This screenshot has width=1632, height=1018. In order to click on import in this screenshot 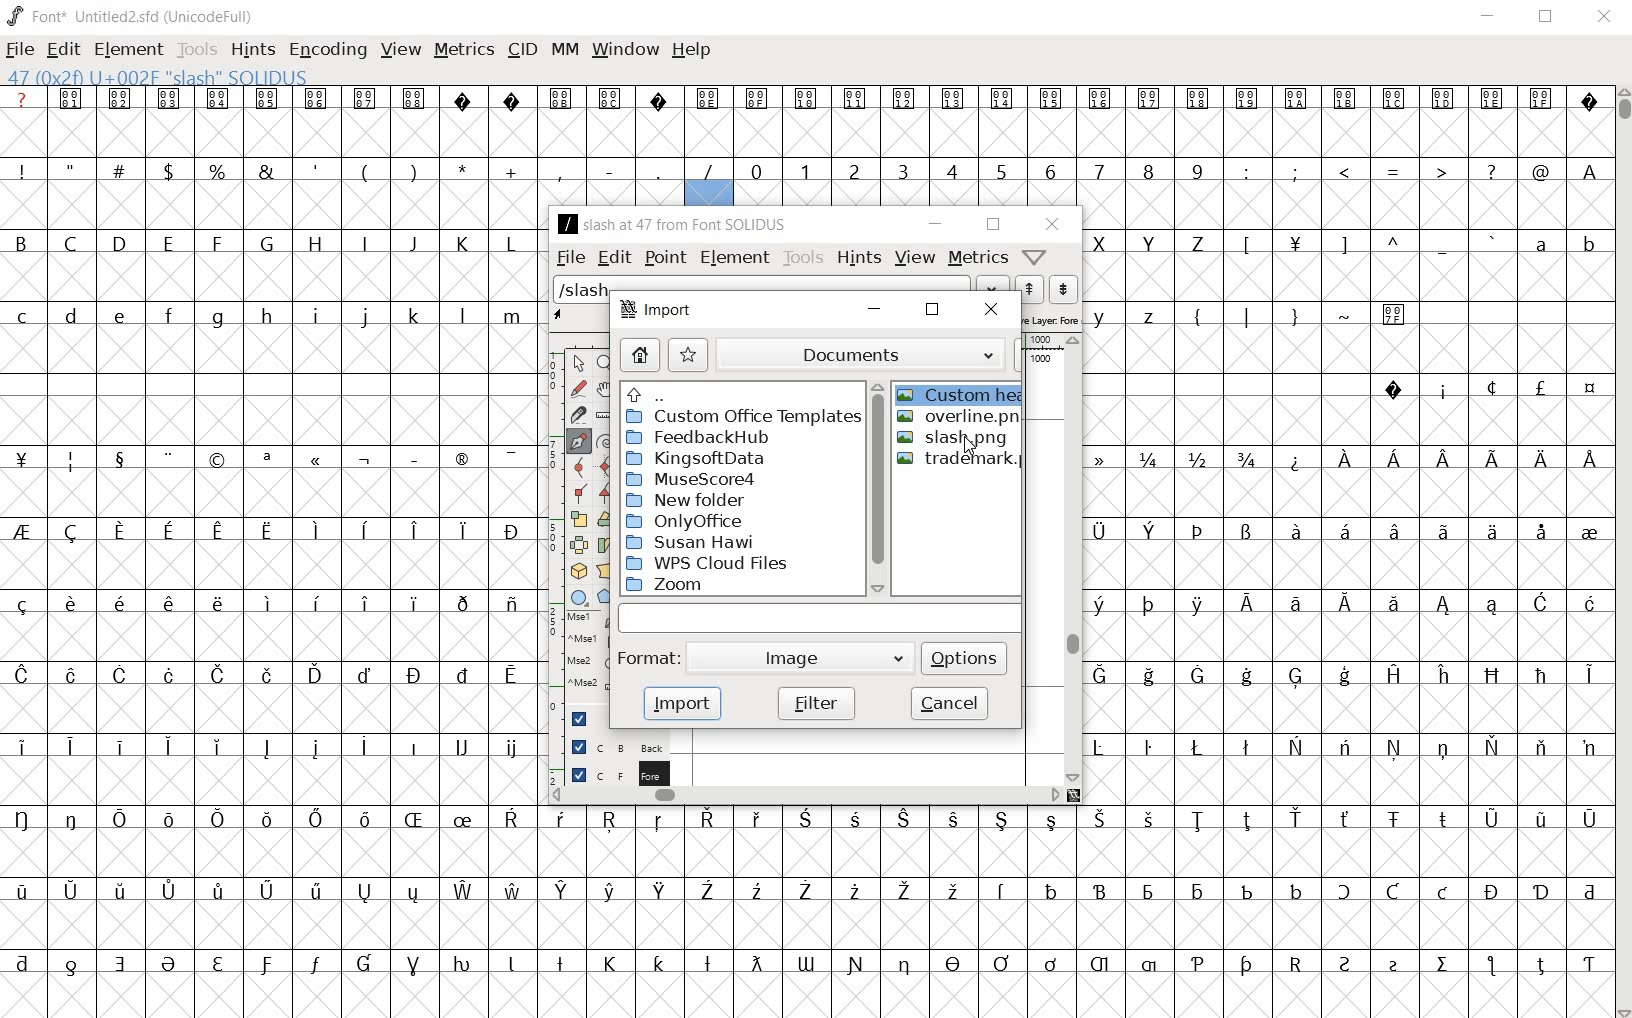, I will do `click(653, 309)`.